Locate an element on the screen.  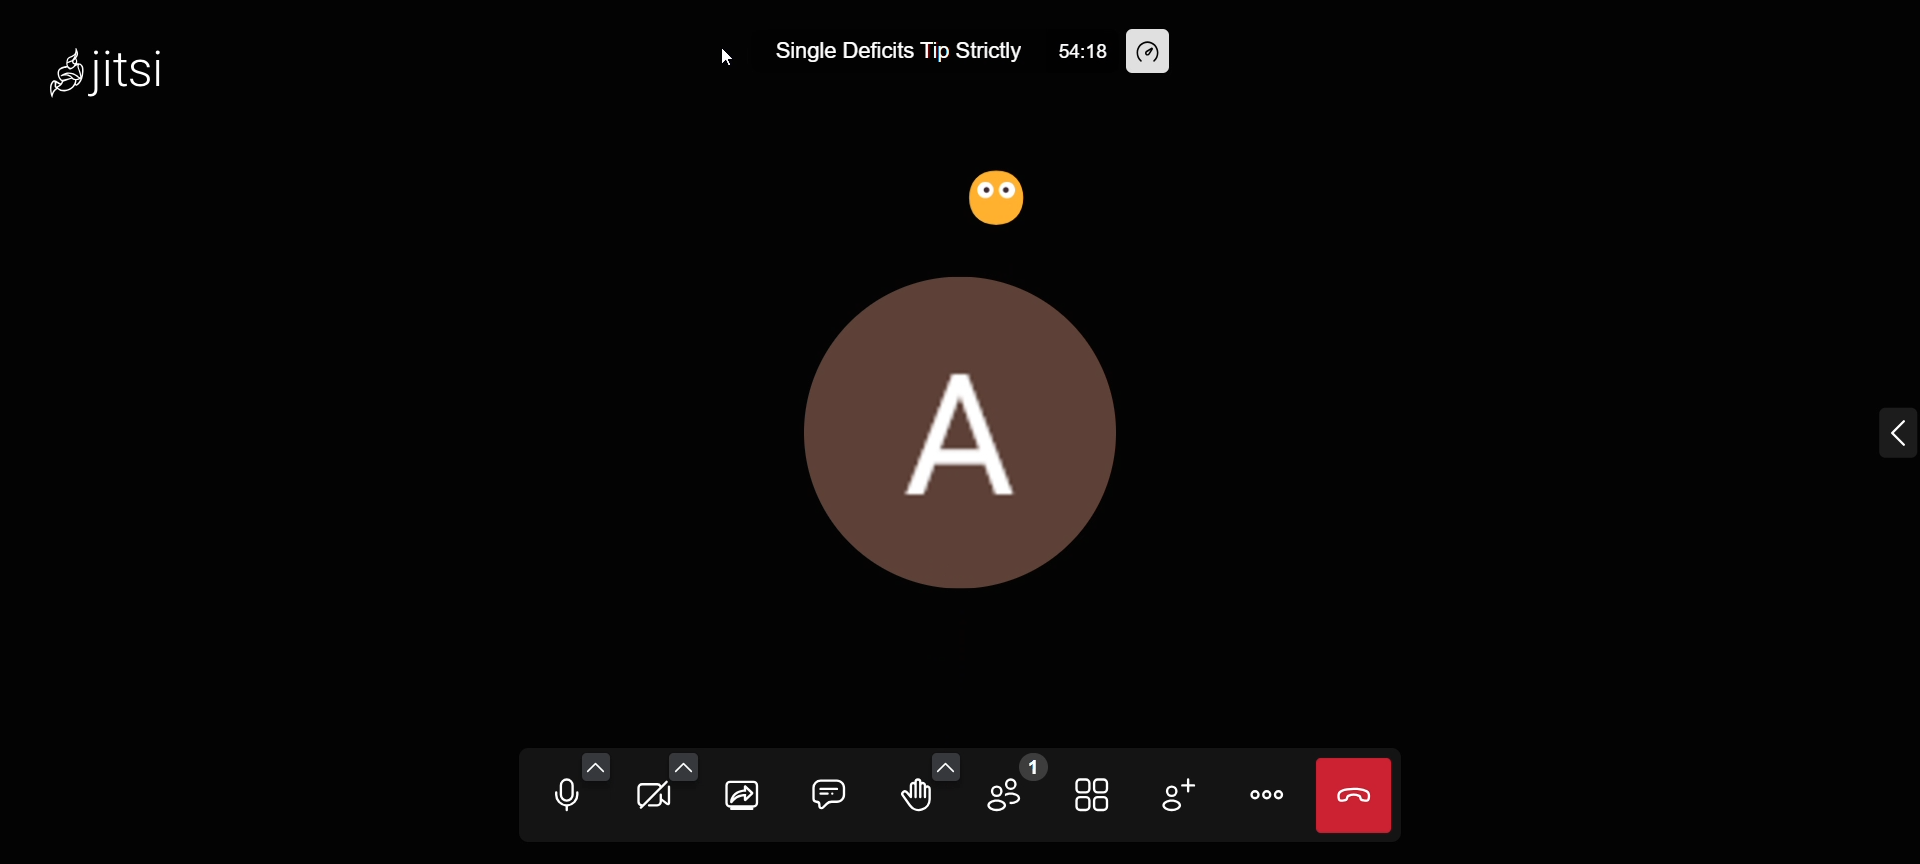
participants  is located at coordinates (1013, 789).